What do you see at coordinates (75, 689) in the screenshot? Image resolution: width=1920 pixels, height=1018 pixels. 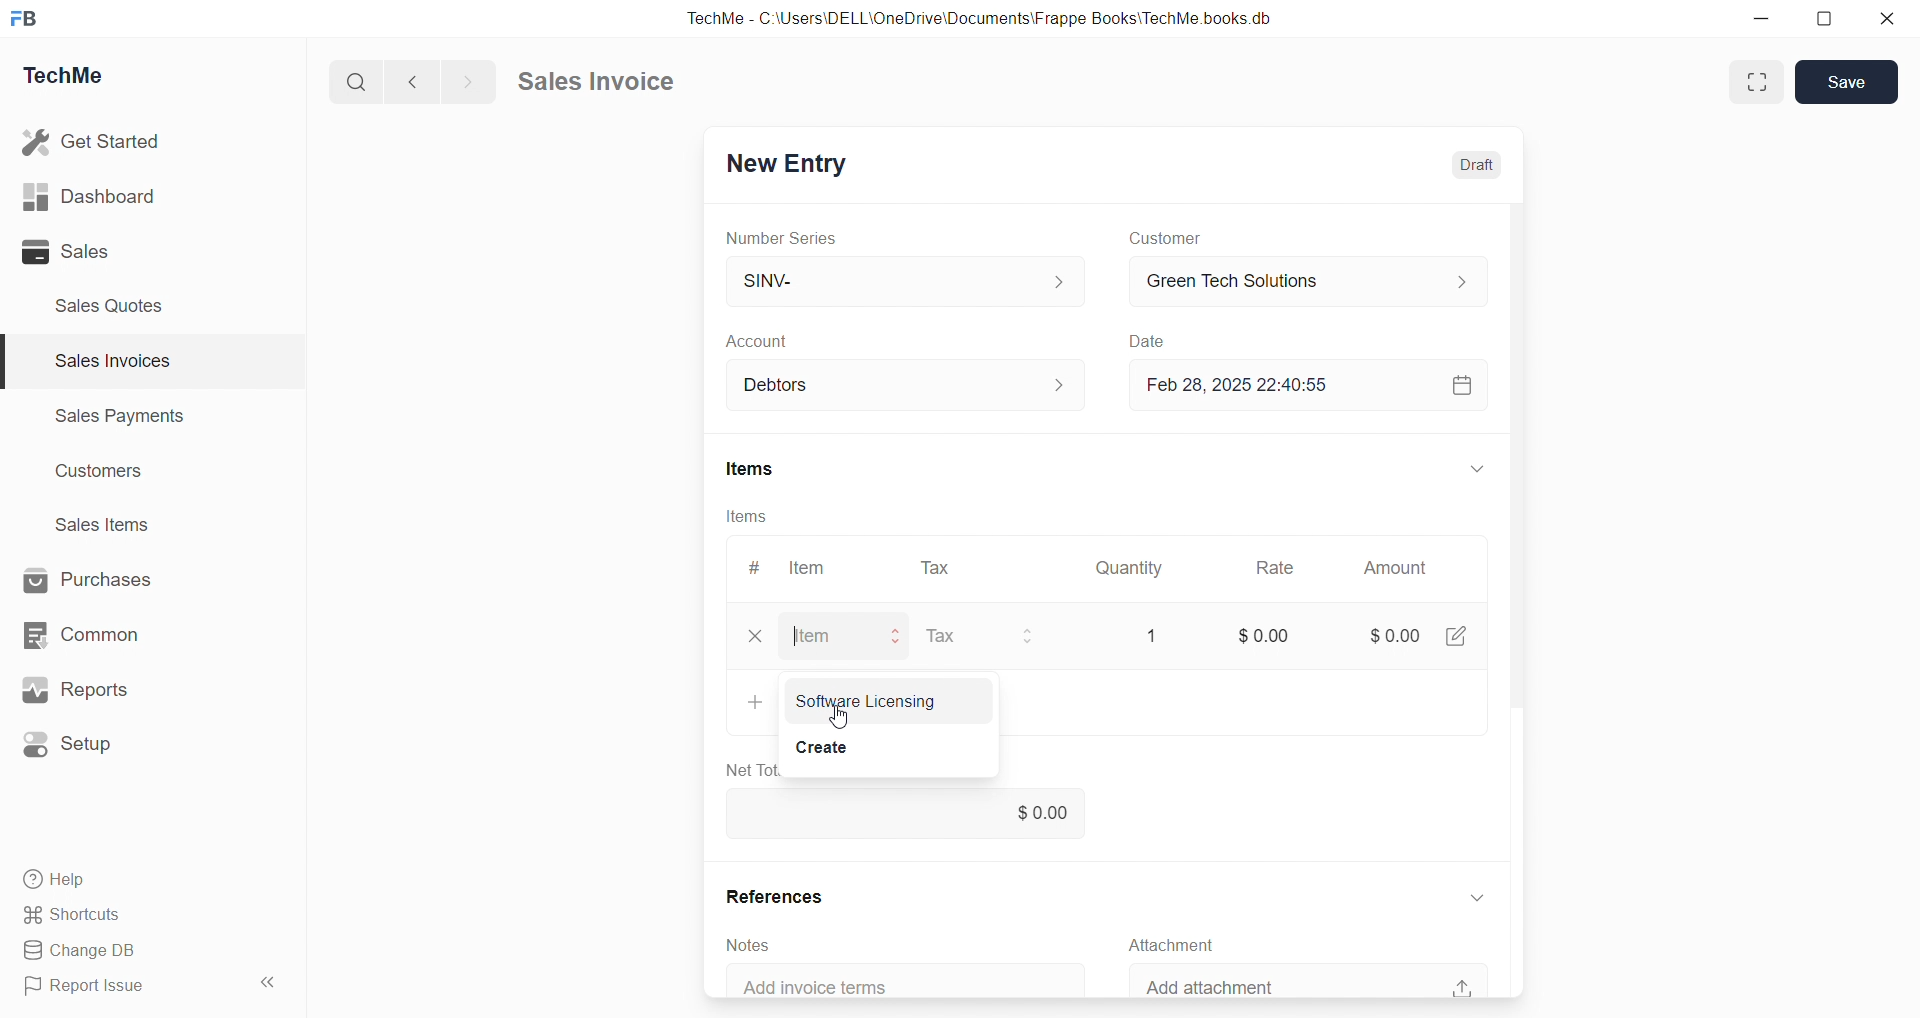 I see `Reports` at bounding box center [75, 689].